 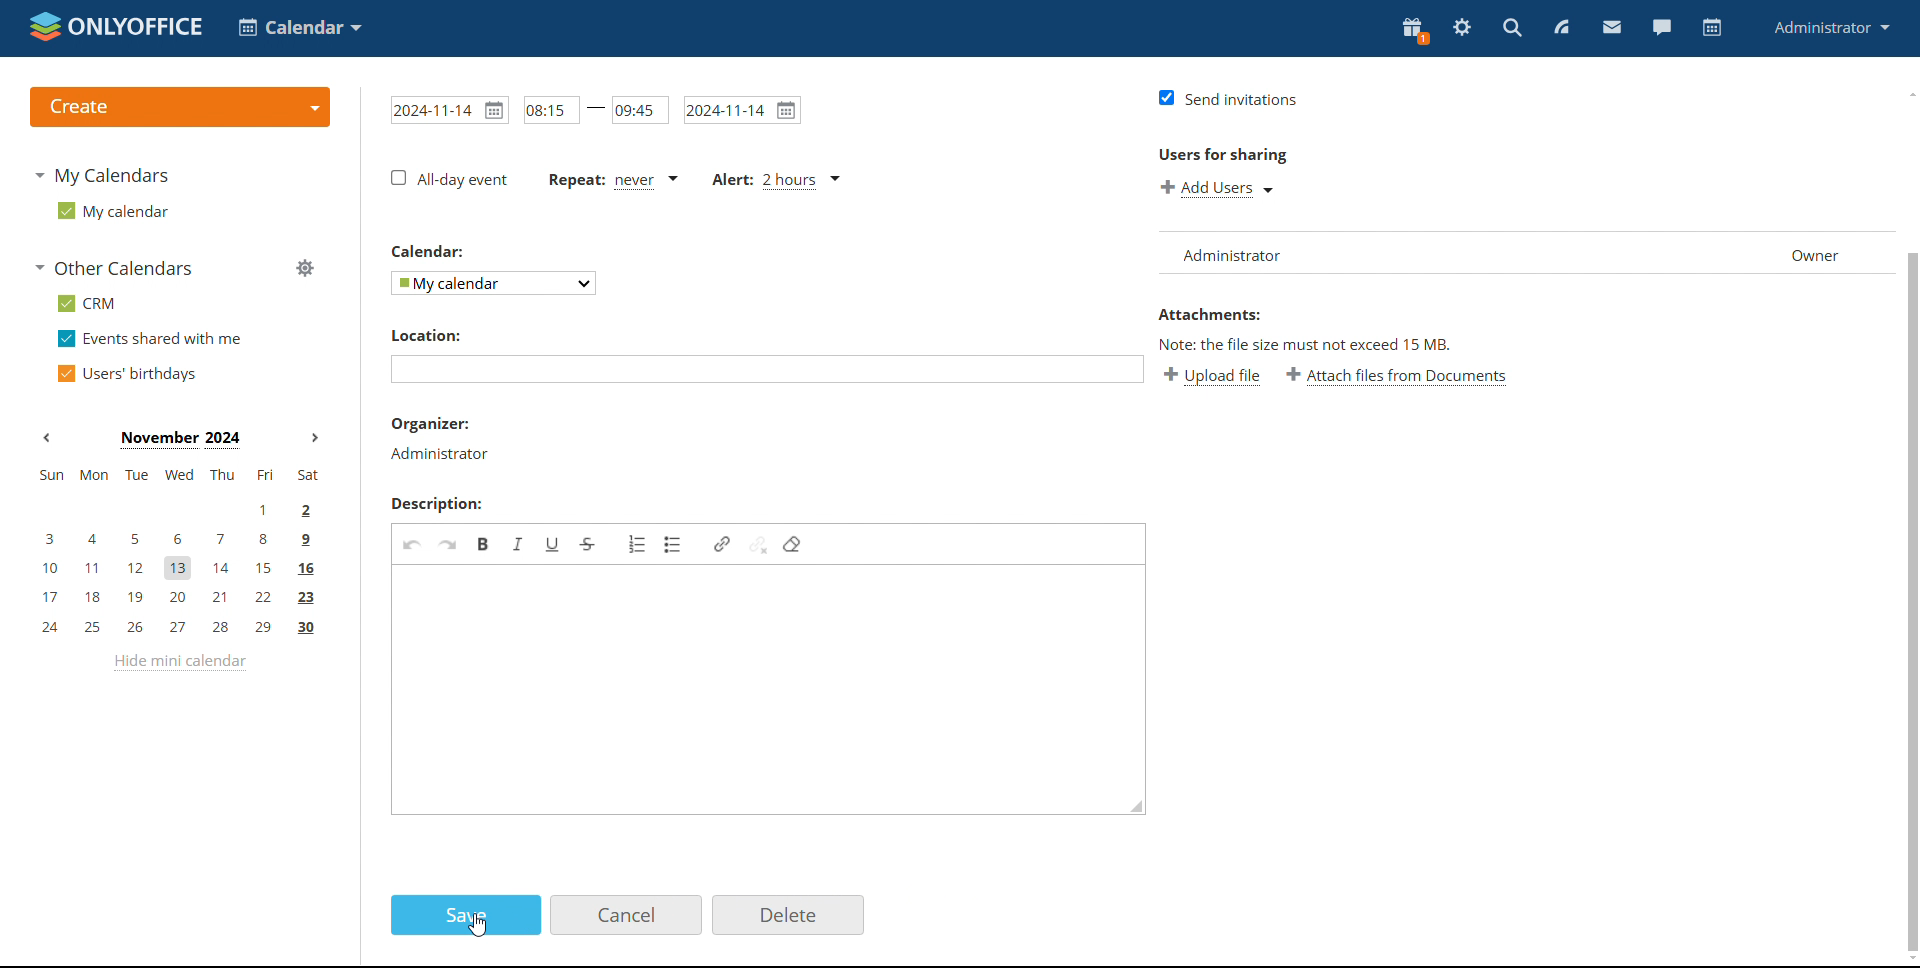 I want to click on link, so click(x=714, y=543).